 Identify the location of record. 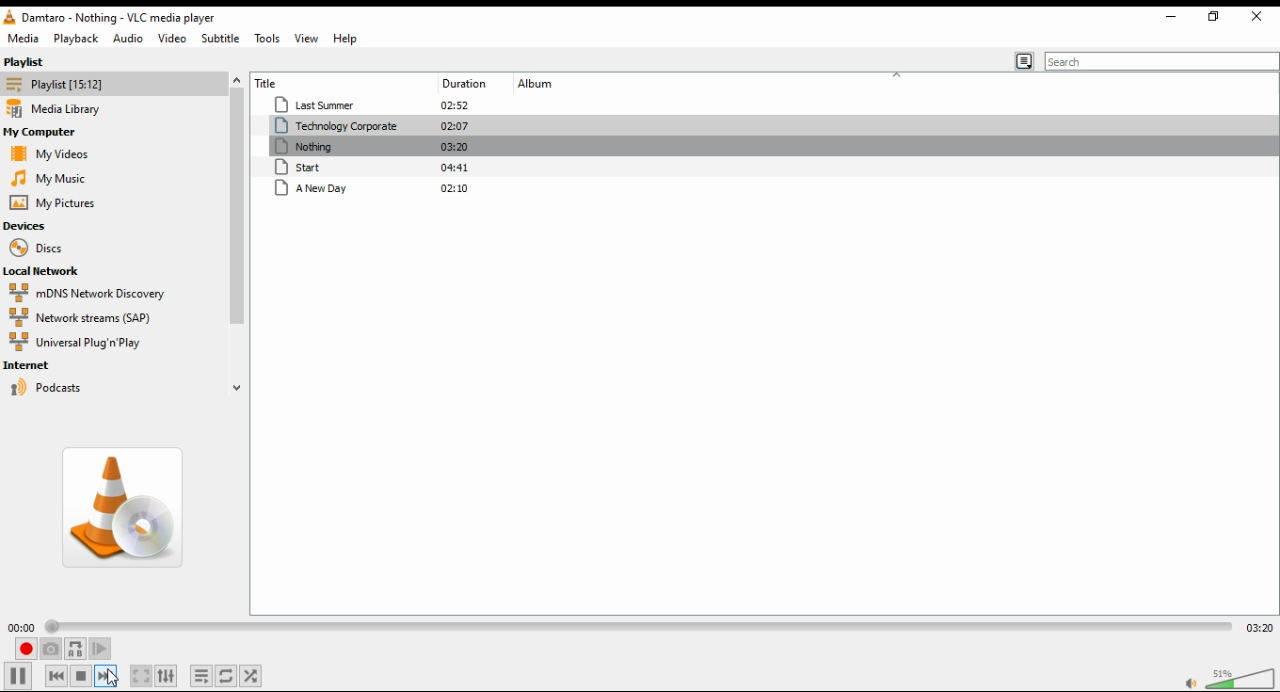
(25, 648).